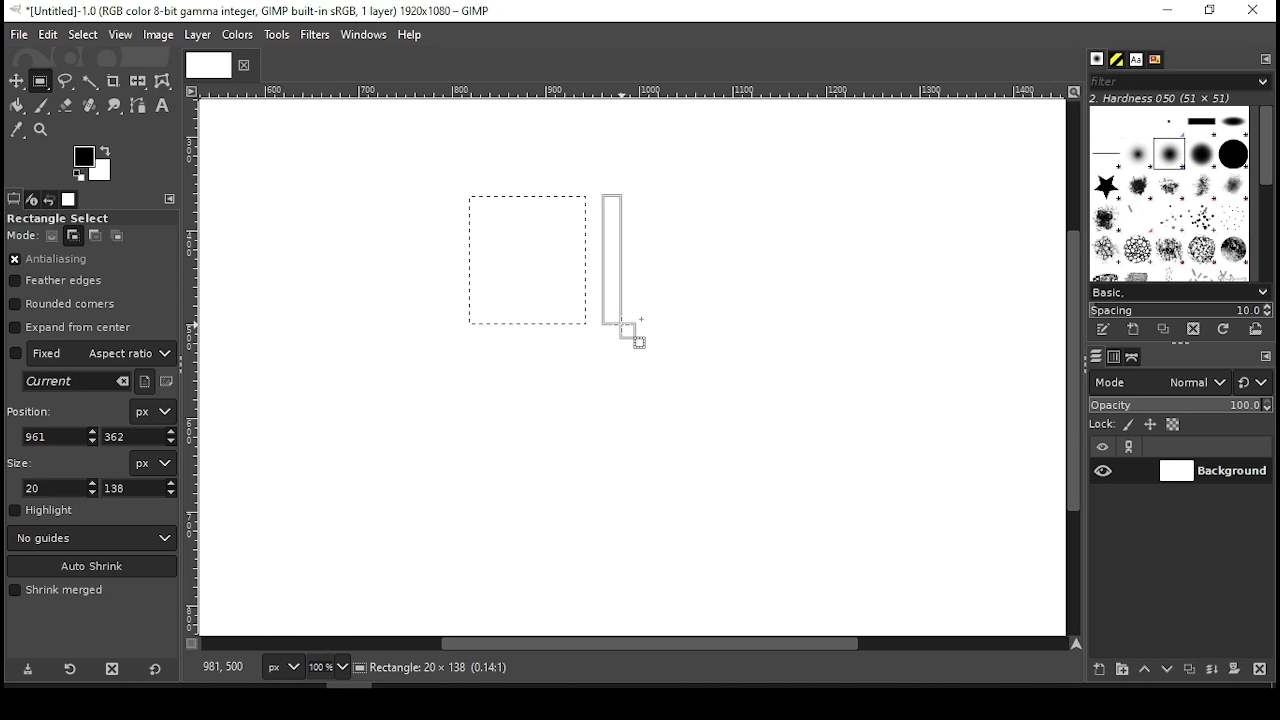 This screenshot has width=1280, height=720. I want to click on selection, so click(528, 260).